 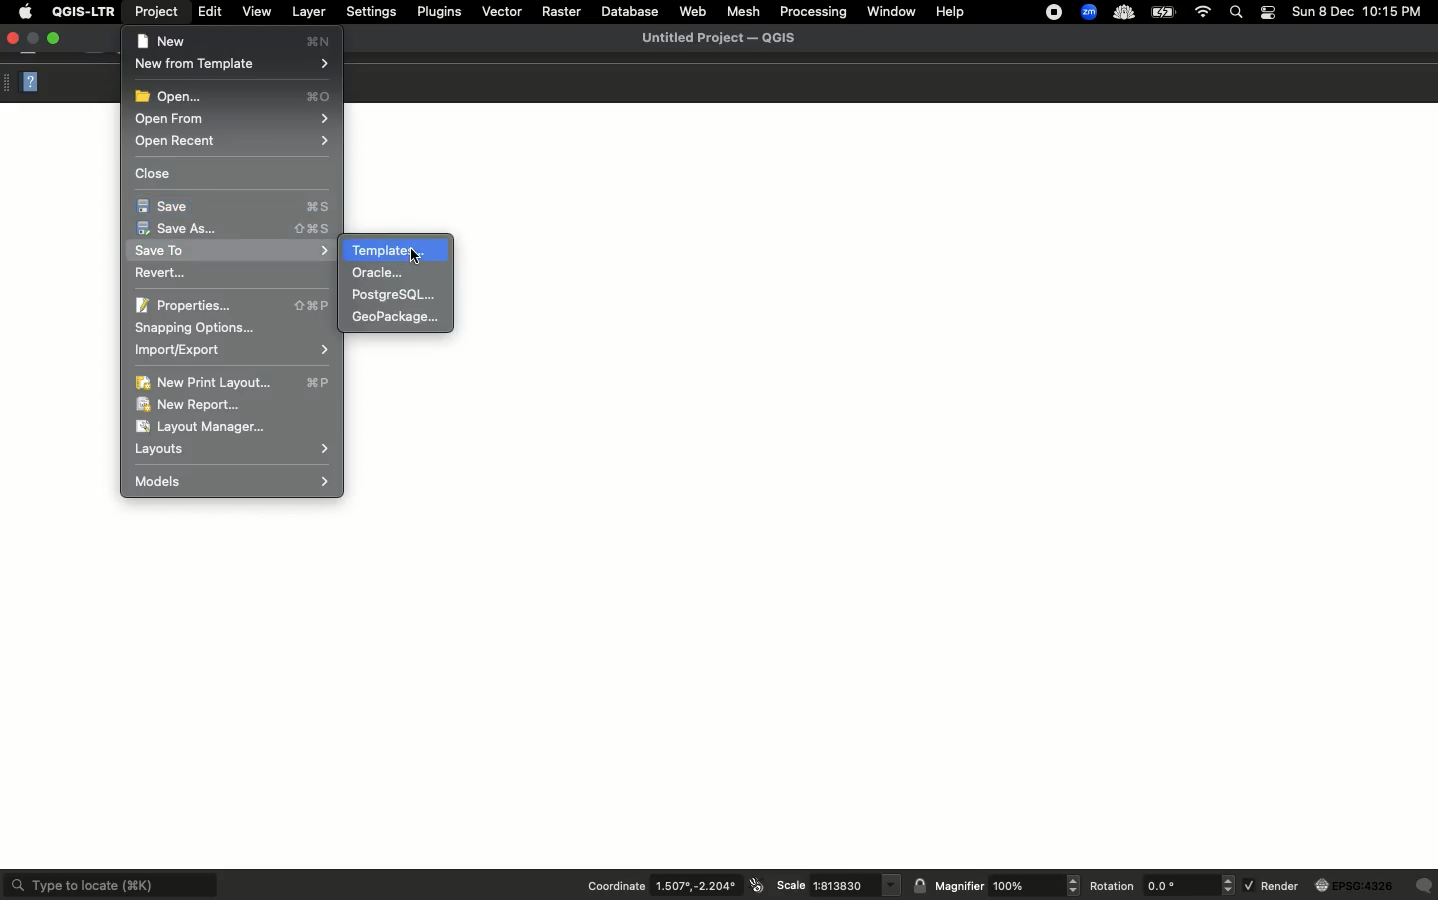 I want to click on Models, so click(x=231, y=480).